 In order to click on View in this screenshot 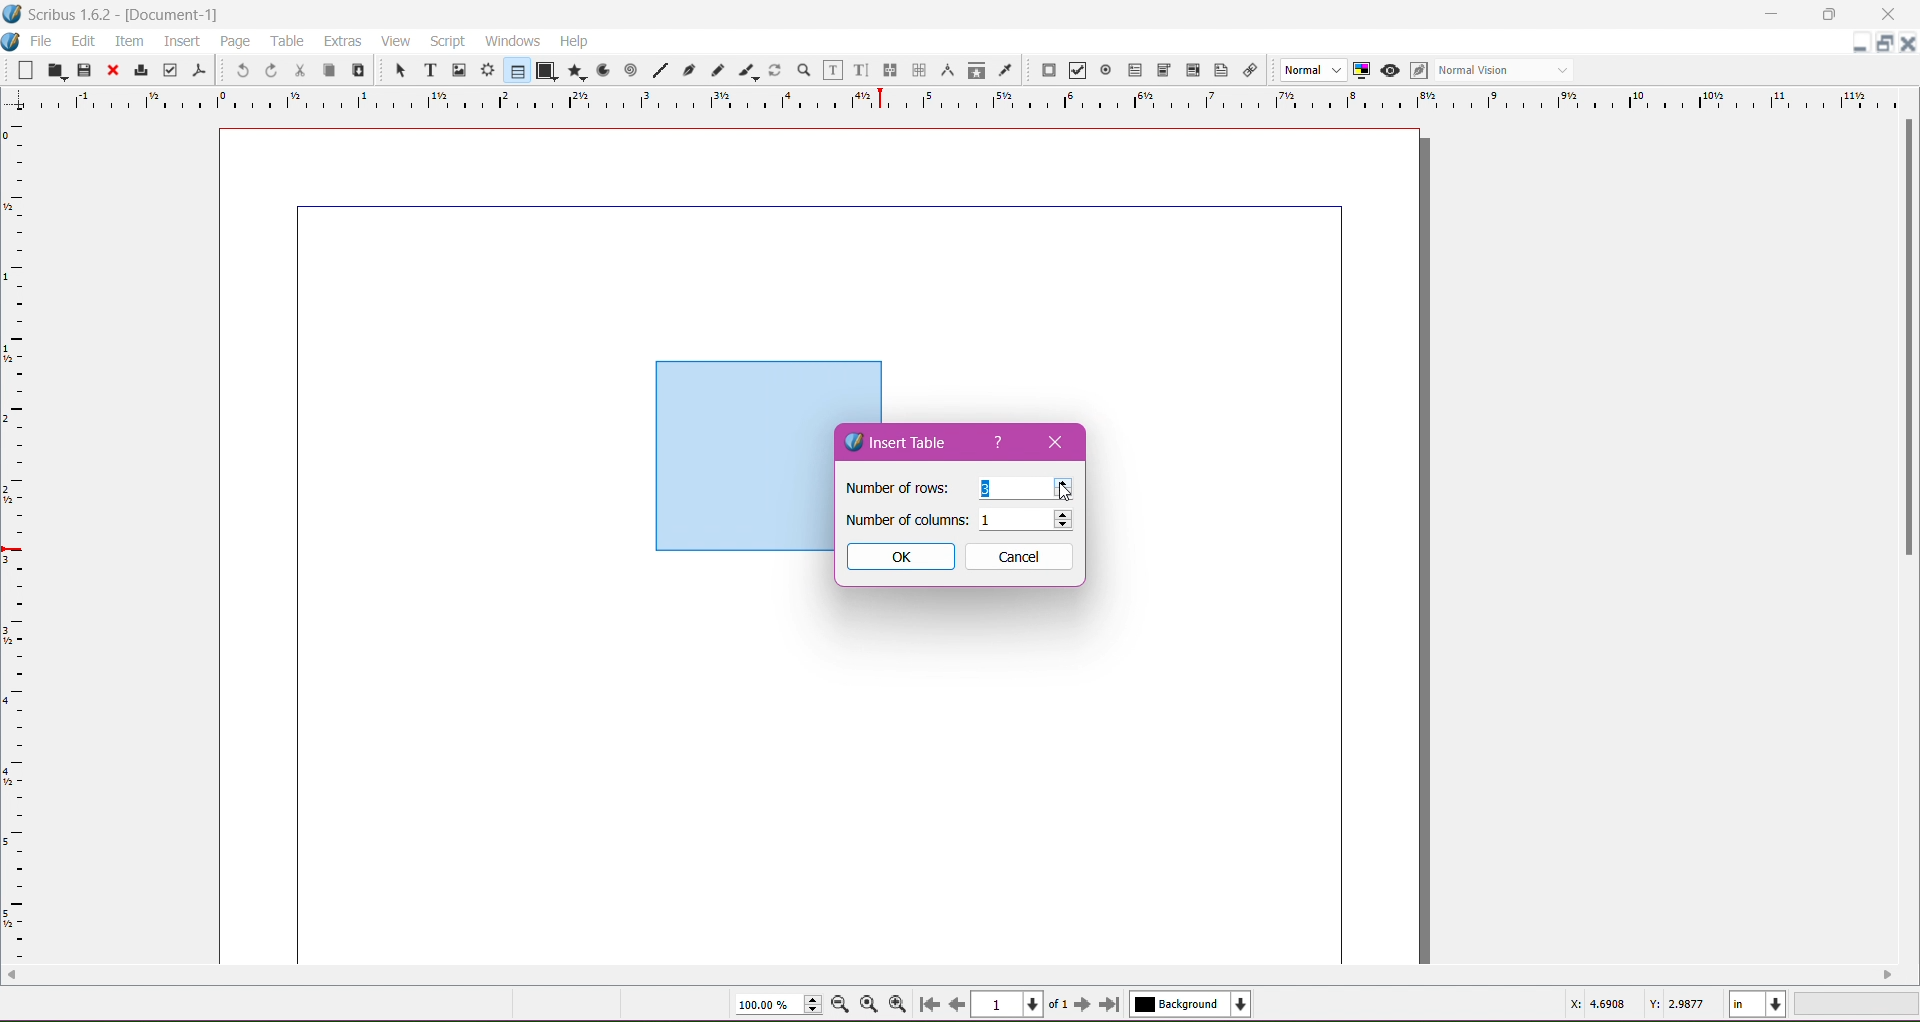, I will do `click(396, 40)`.